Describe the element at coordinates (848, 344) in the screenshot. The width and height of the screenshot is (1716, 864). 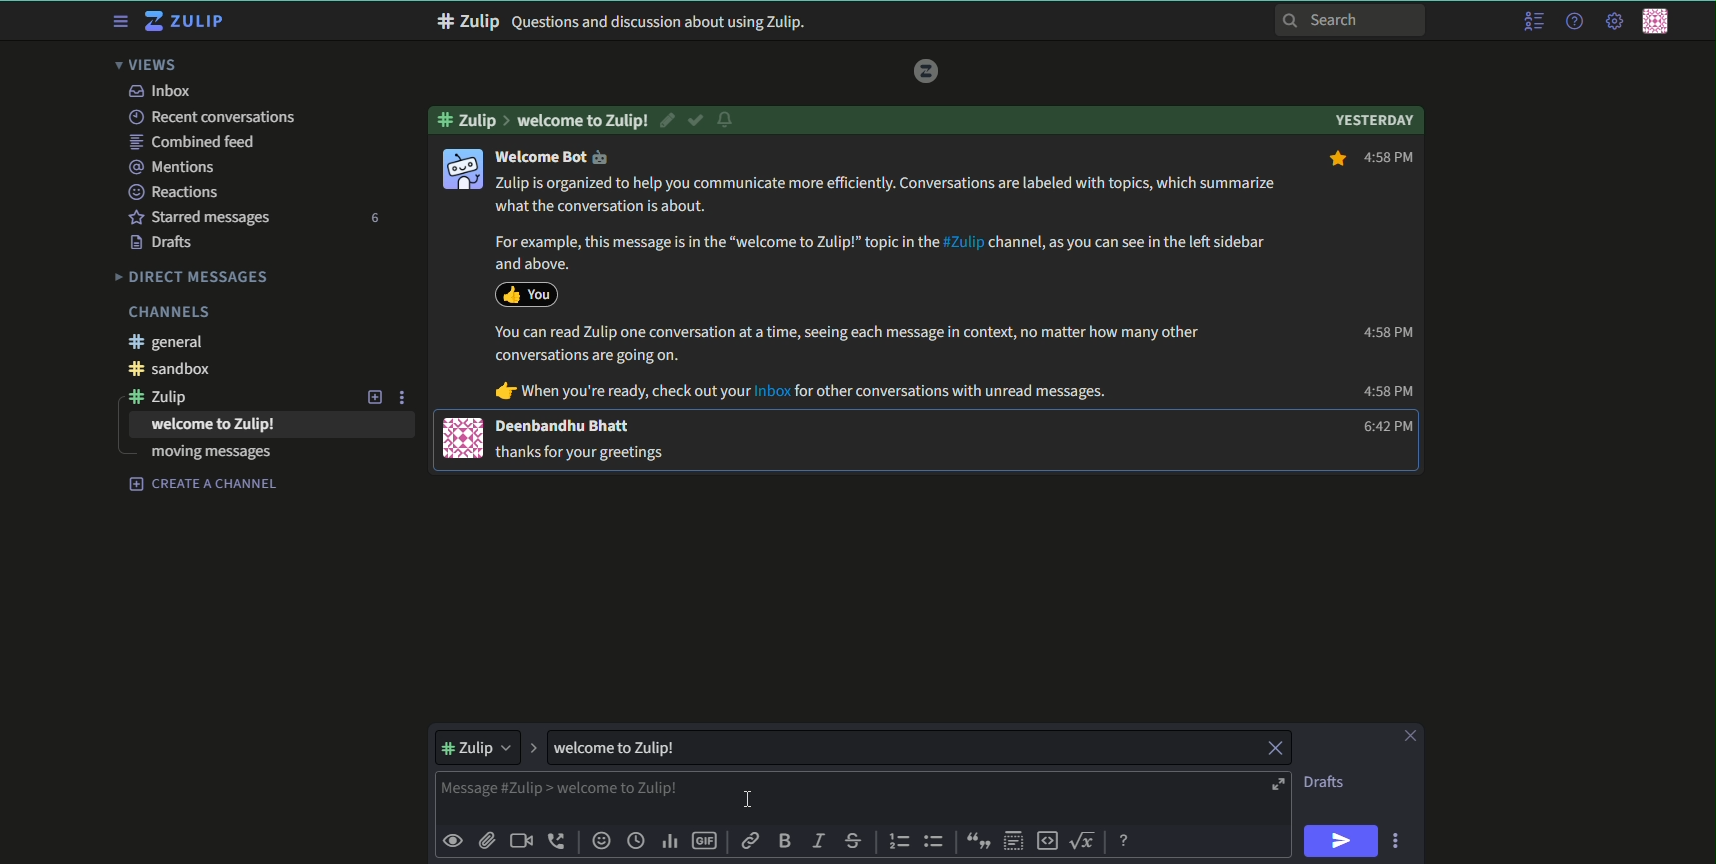
I see `You can read Zulip one conversation at a time, seeing each message in context, no matter how many other
conversations are going on.` at that location.